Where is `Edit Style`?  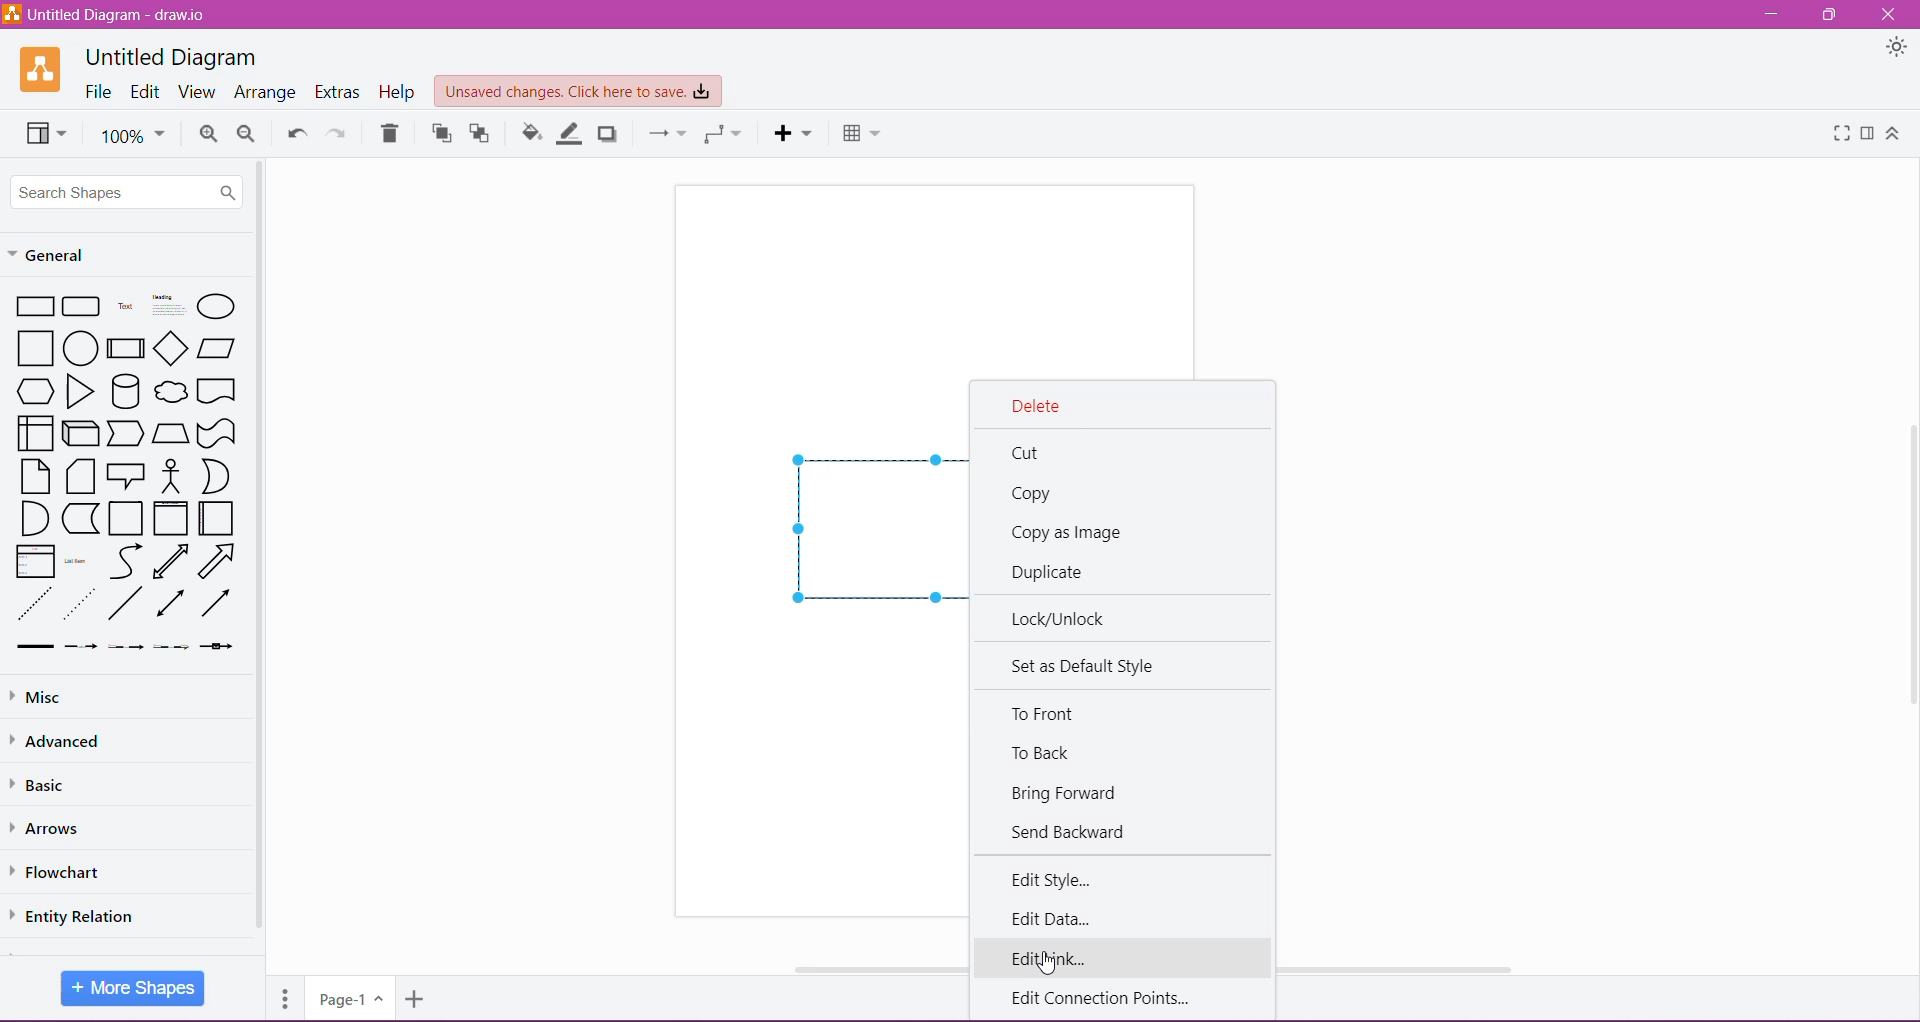 Edit Style is located at coordinates (1048, 880).